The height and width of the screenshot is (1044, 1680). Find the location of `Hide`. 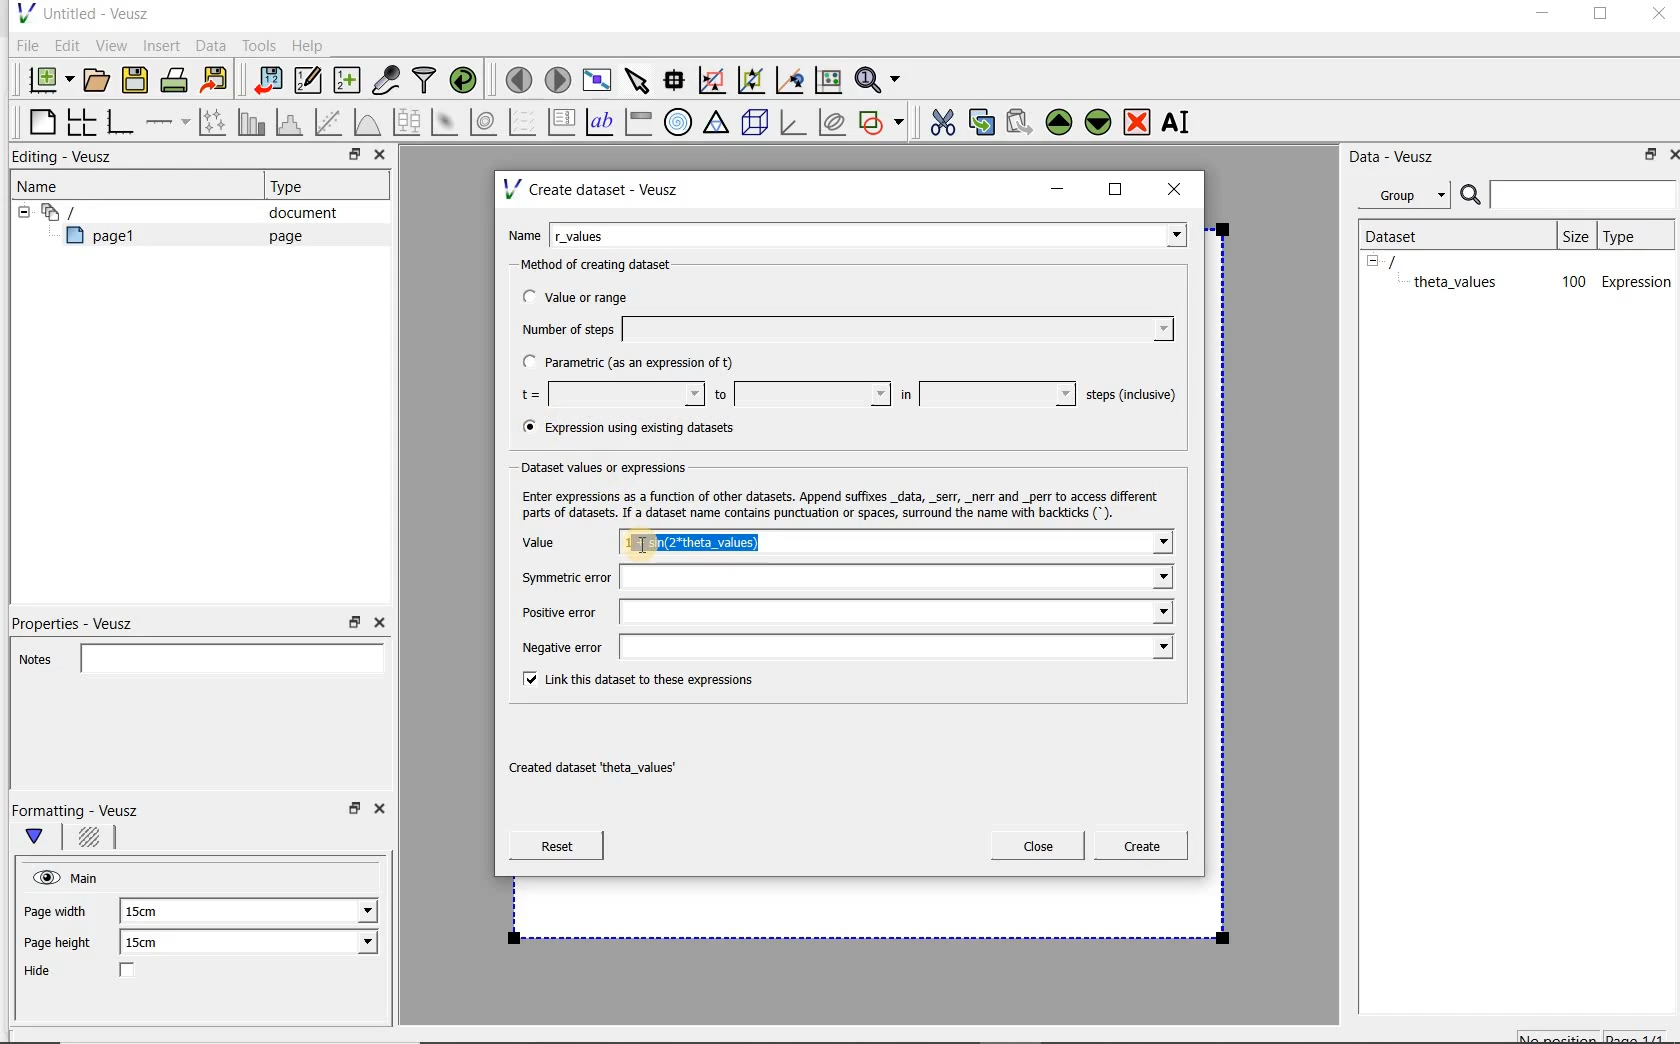

Hide is located at coordinates (99, 972).